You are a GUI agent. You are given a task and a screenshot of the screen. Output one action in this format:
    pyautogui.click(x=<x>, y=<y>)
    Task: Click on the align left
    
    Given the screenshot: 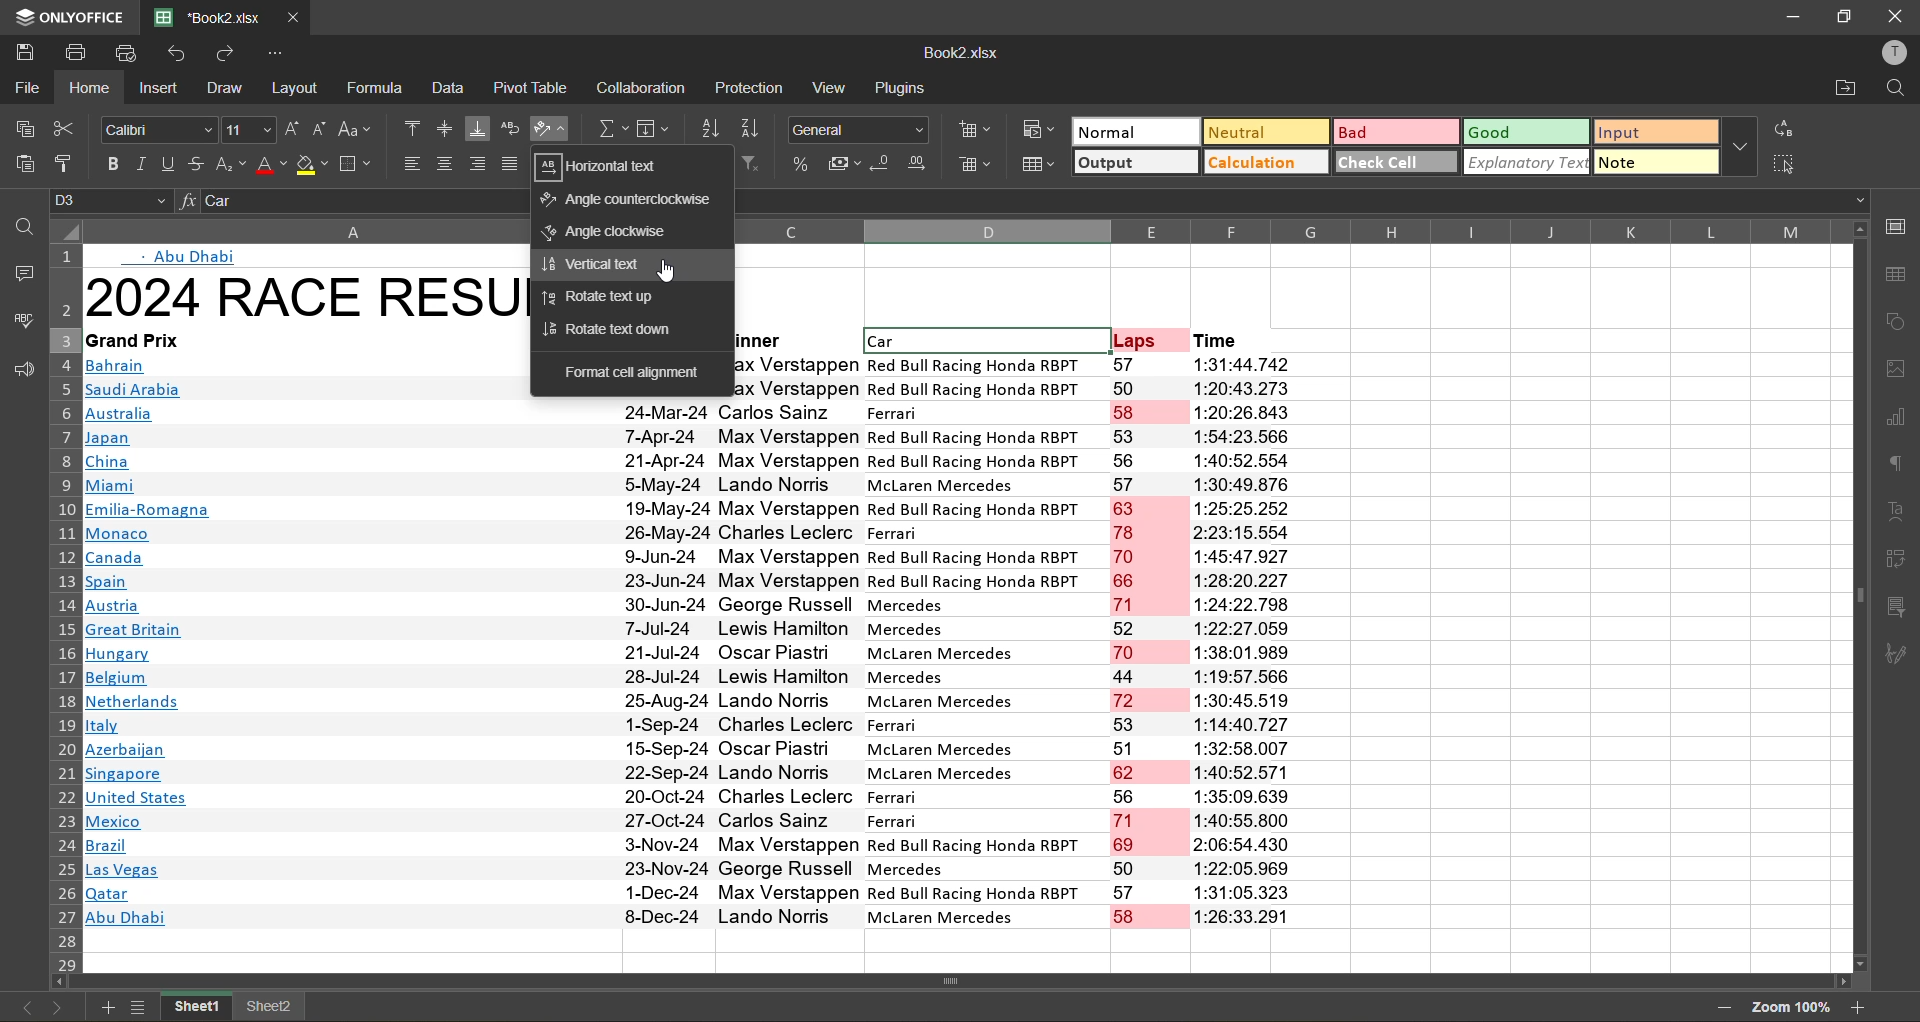 What is the action you would take?
    pyautogui.click(x=413, y=162)
    